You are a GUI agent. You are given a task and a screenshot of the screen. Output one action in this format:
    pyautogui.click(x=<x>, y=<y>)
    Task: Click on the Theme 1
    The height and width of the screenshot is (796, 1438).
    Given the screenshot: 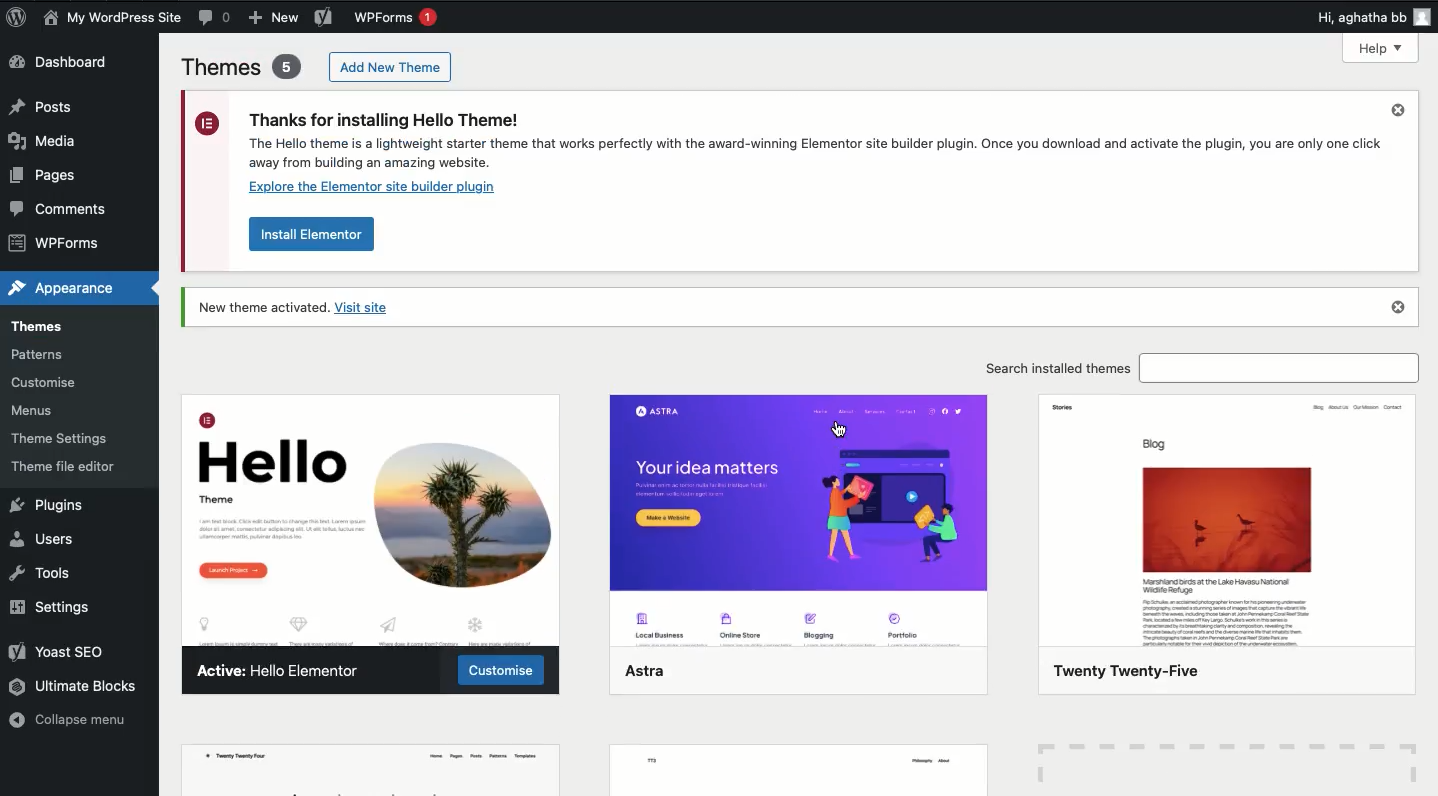 What is the action you would take?
    pyautogui.click(x=373, y=527)
    